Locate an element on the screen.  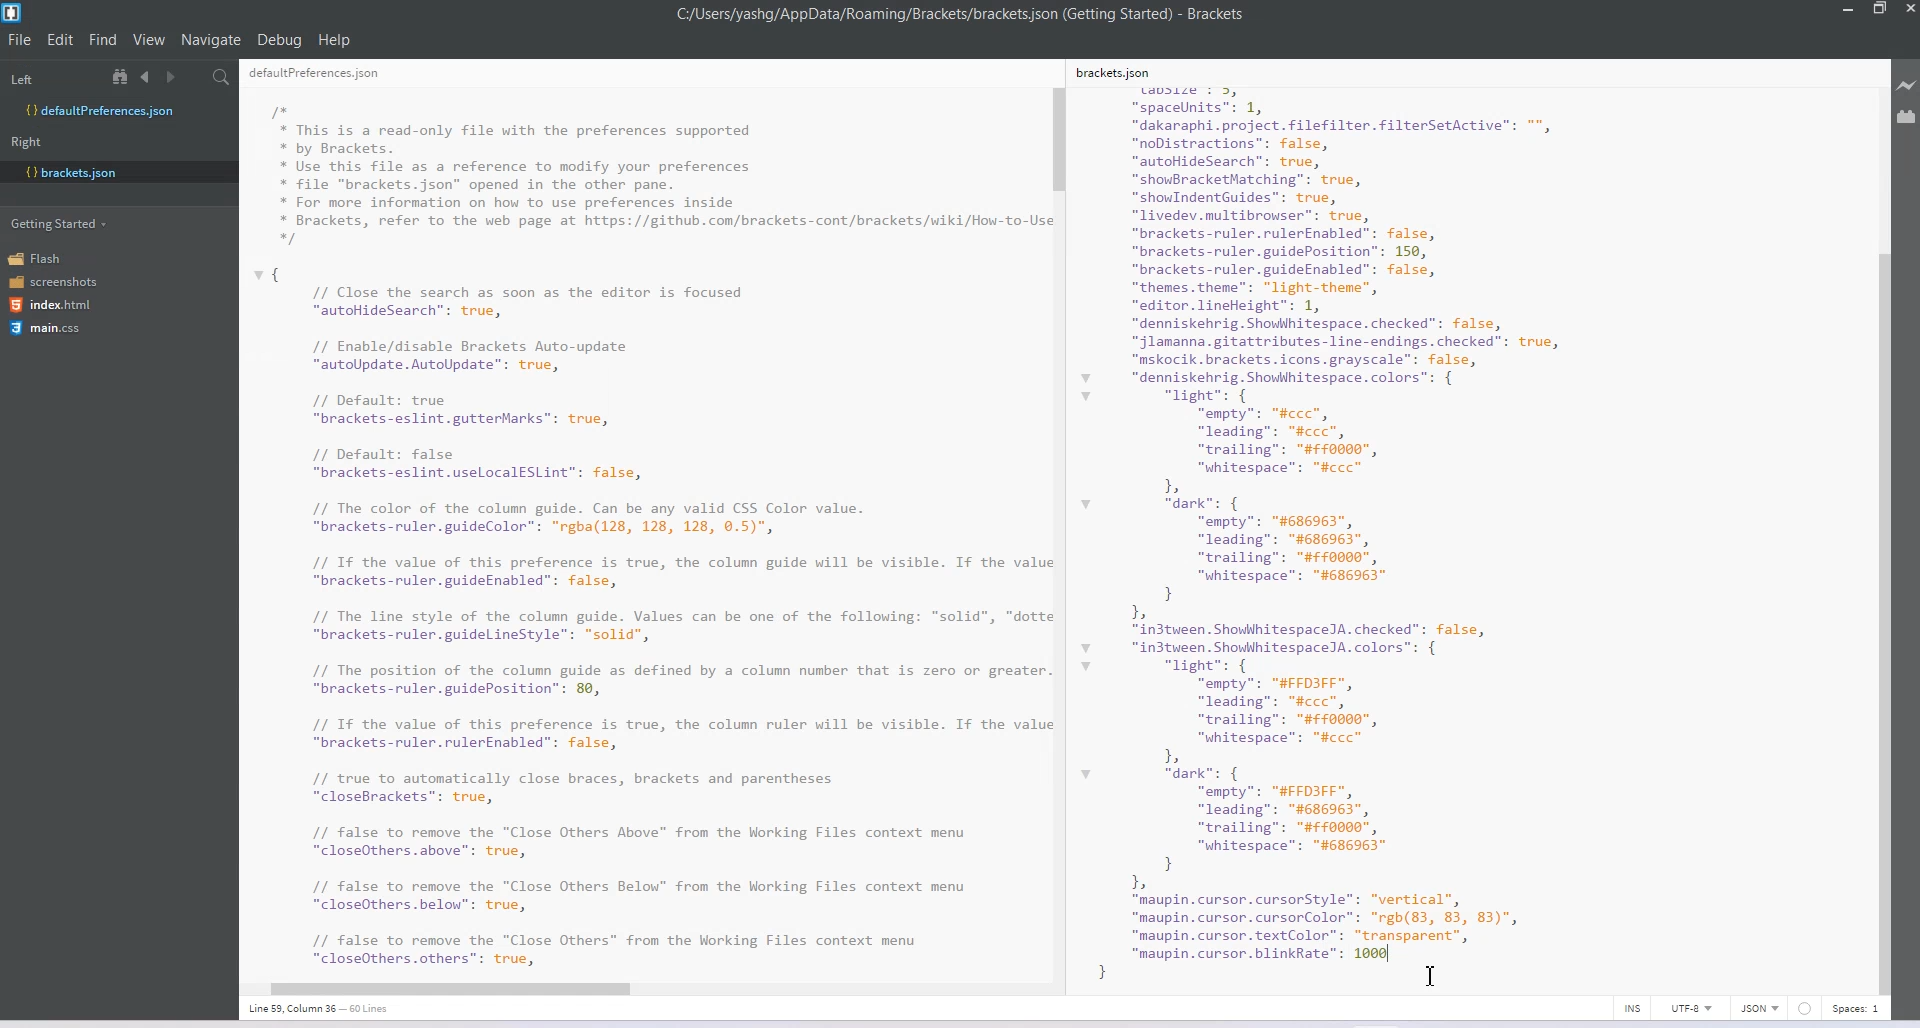
Flash is located at coordinates (42, 258).